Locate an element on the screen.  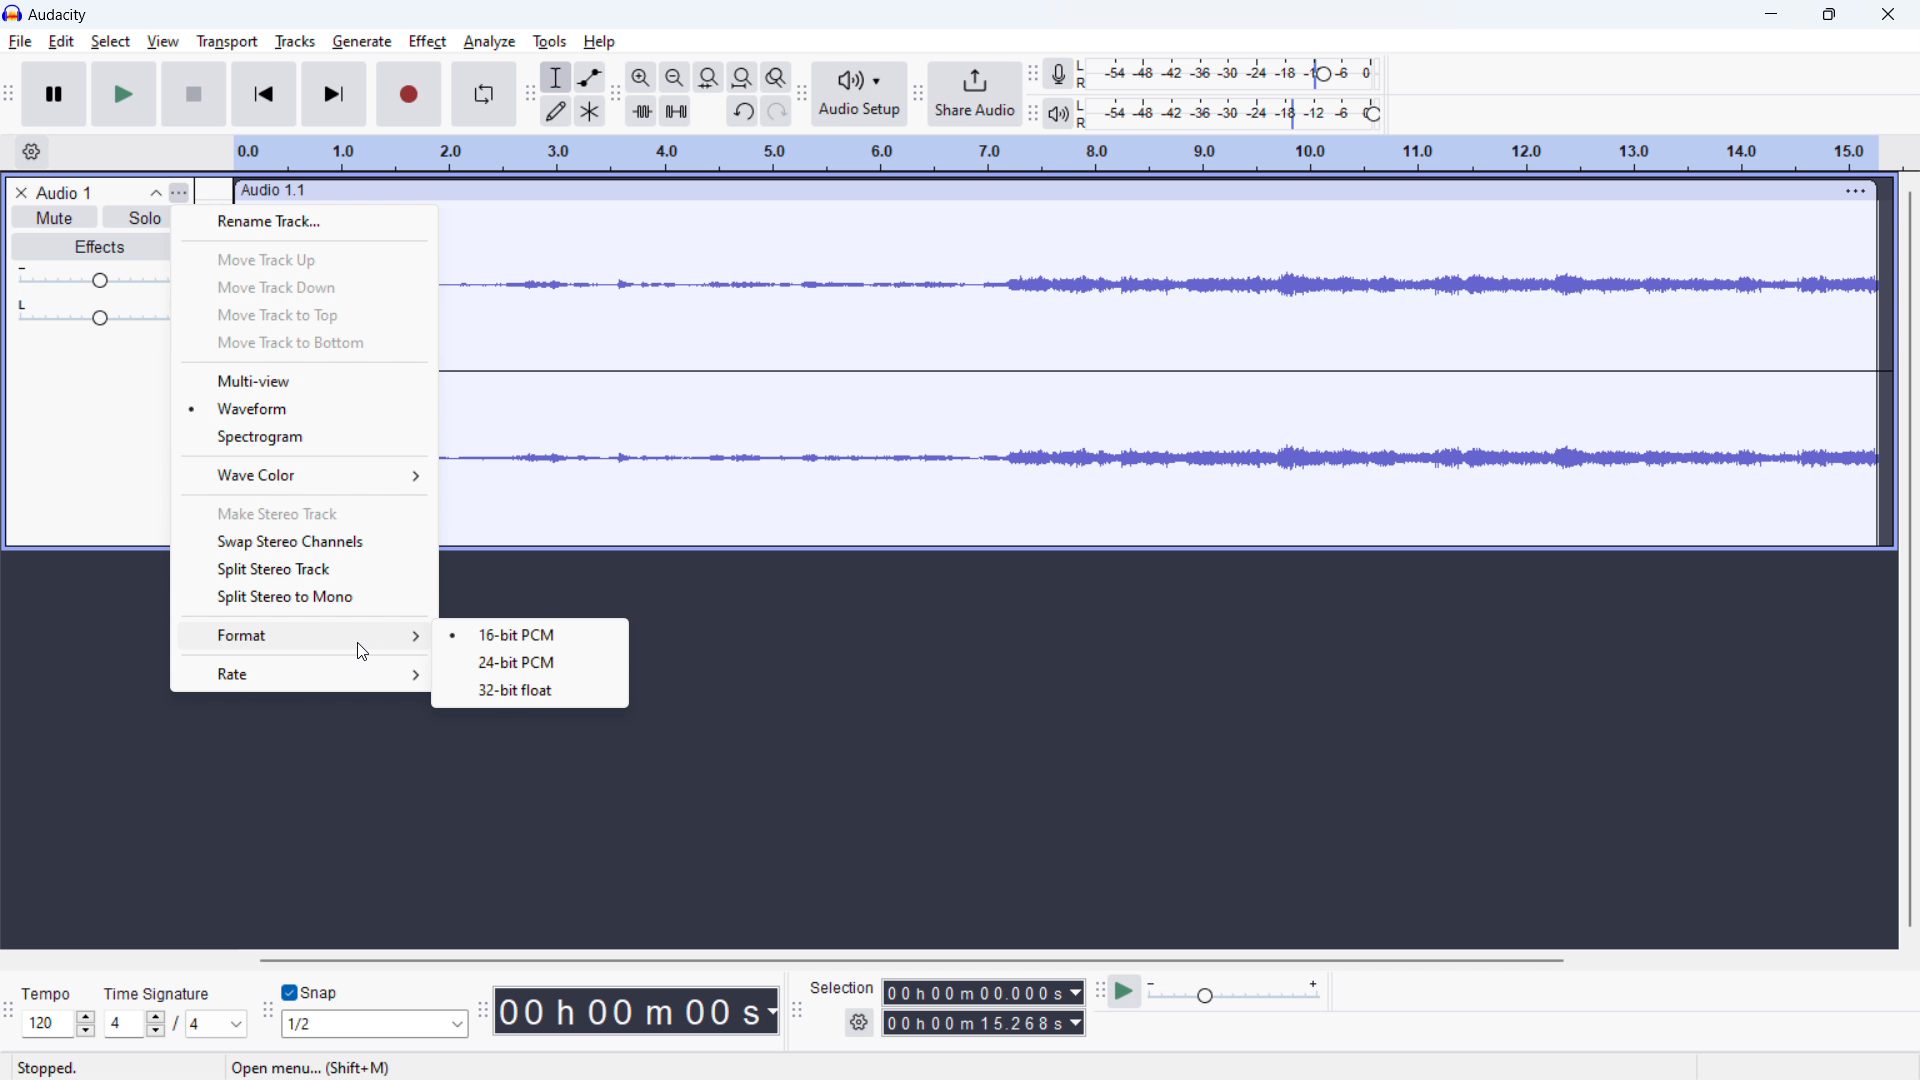
trim audio outside selection is located at coordinates (640, 110).